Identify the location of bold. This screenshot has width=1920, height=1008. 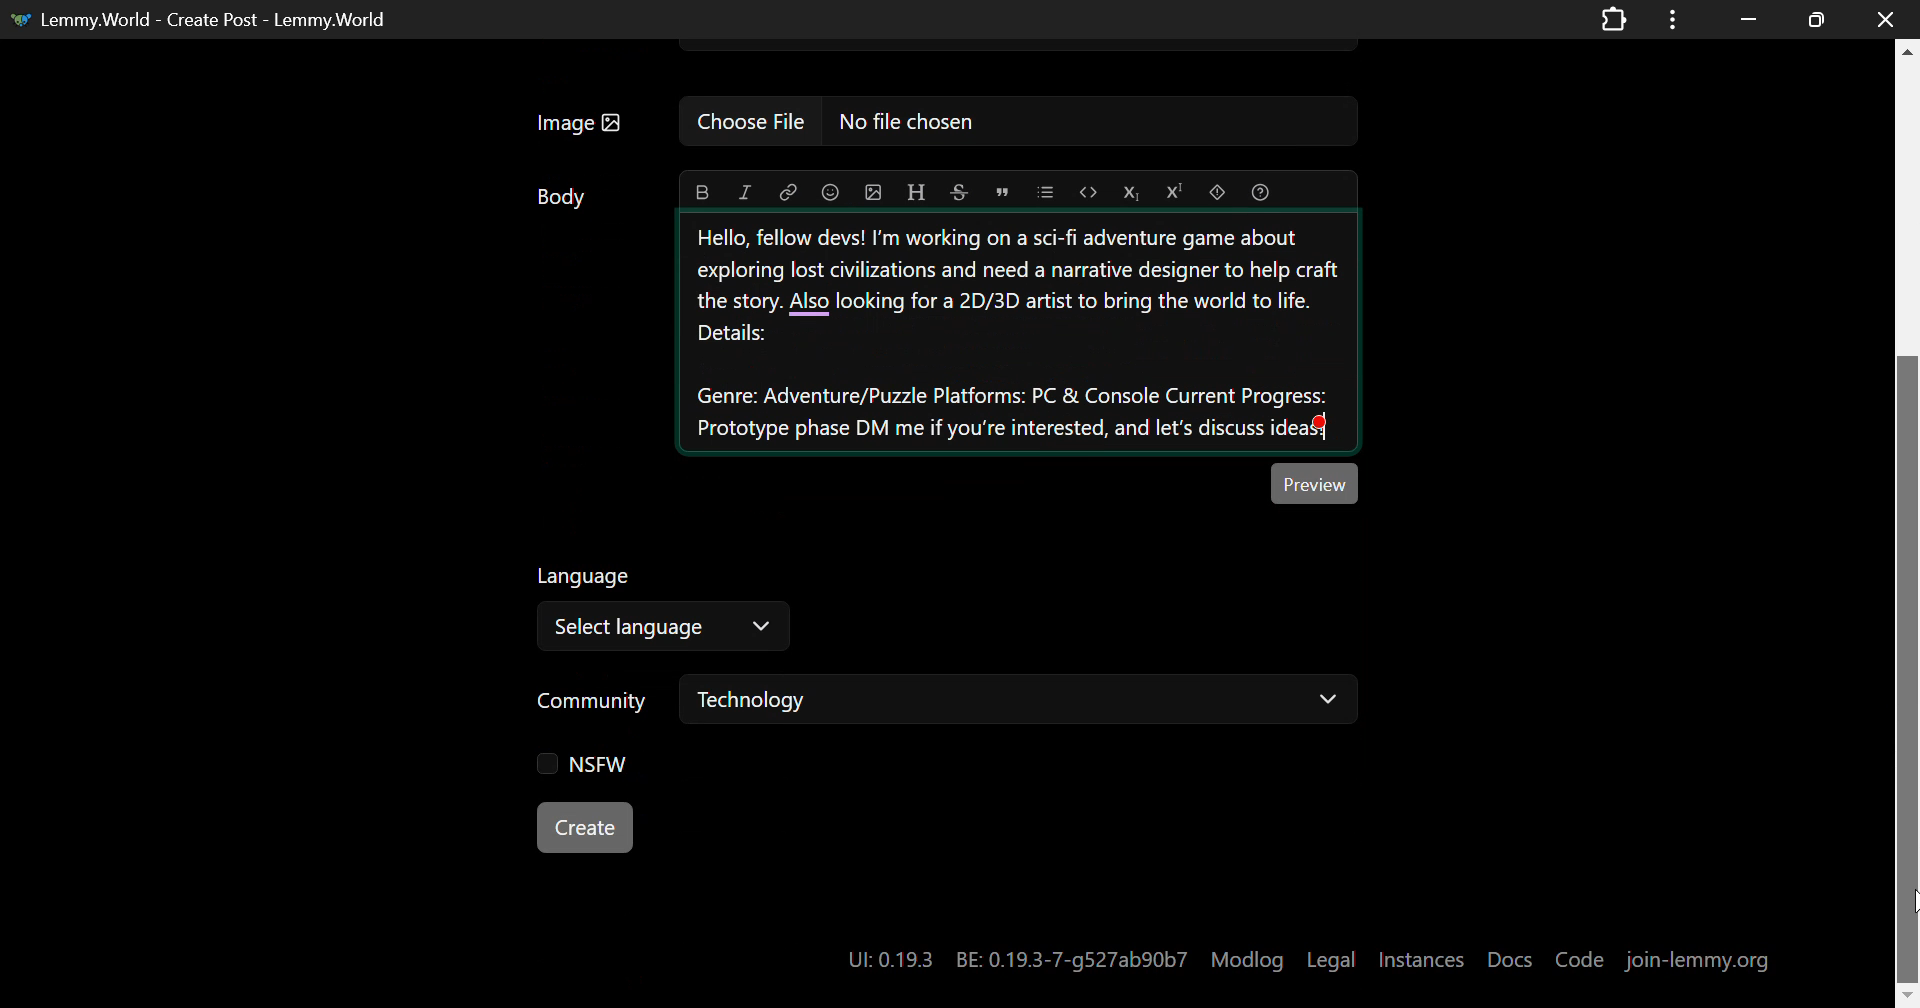
(701, 192).